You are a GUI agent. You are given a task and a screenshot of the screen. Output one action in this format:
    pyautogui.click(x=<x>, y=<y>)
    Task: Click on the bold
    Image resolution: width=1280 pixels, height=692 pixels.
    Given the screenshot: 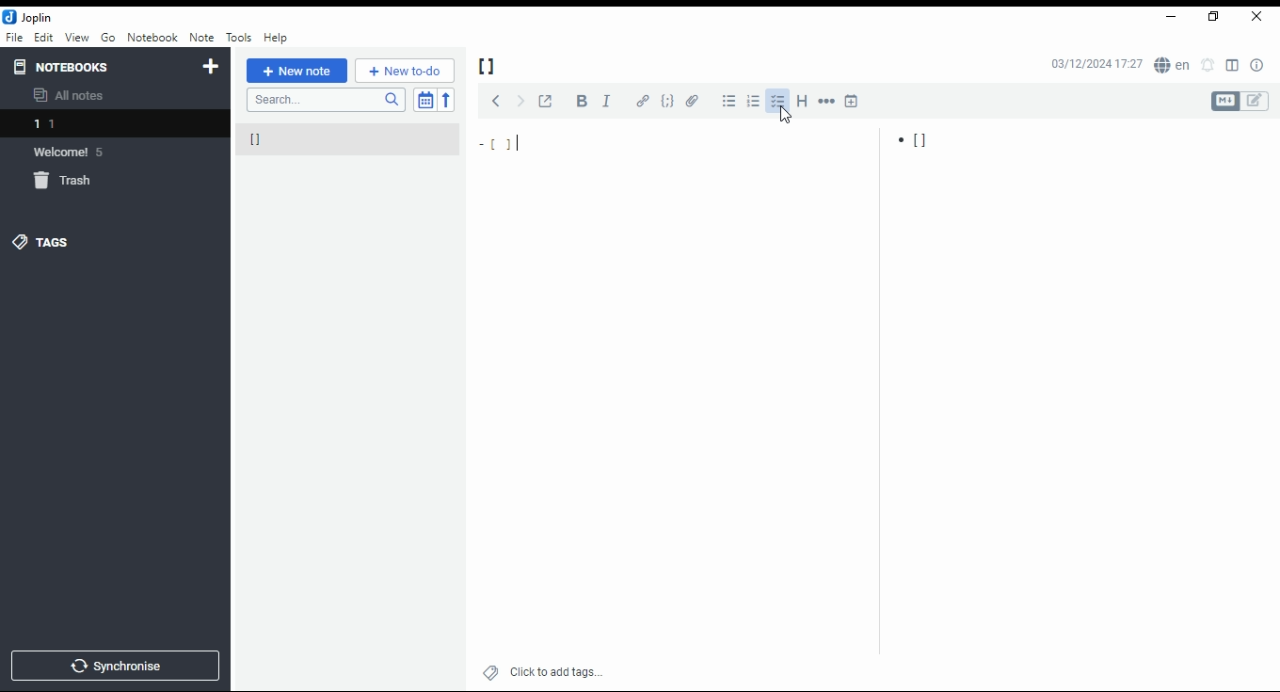 What is the action you would take?
    pyautogui.click(x=578, y=101)
    